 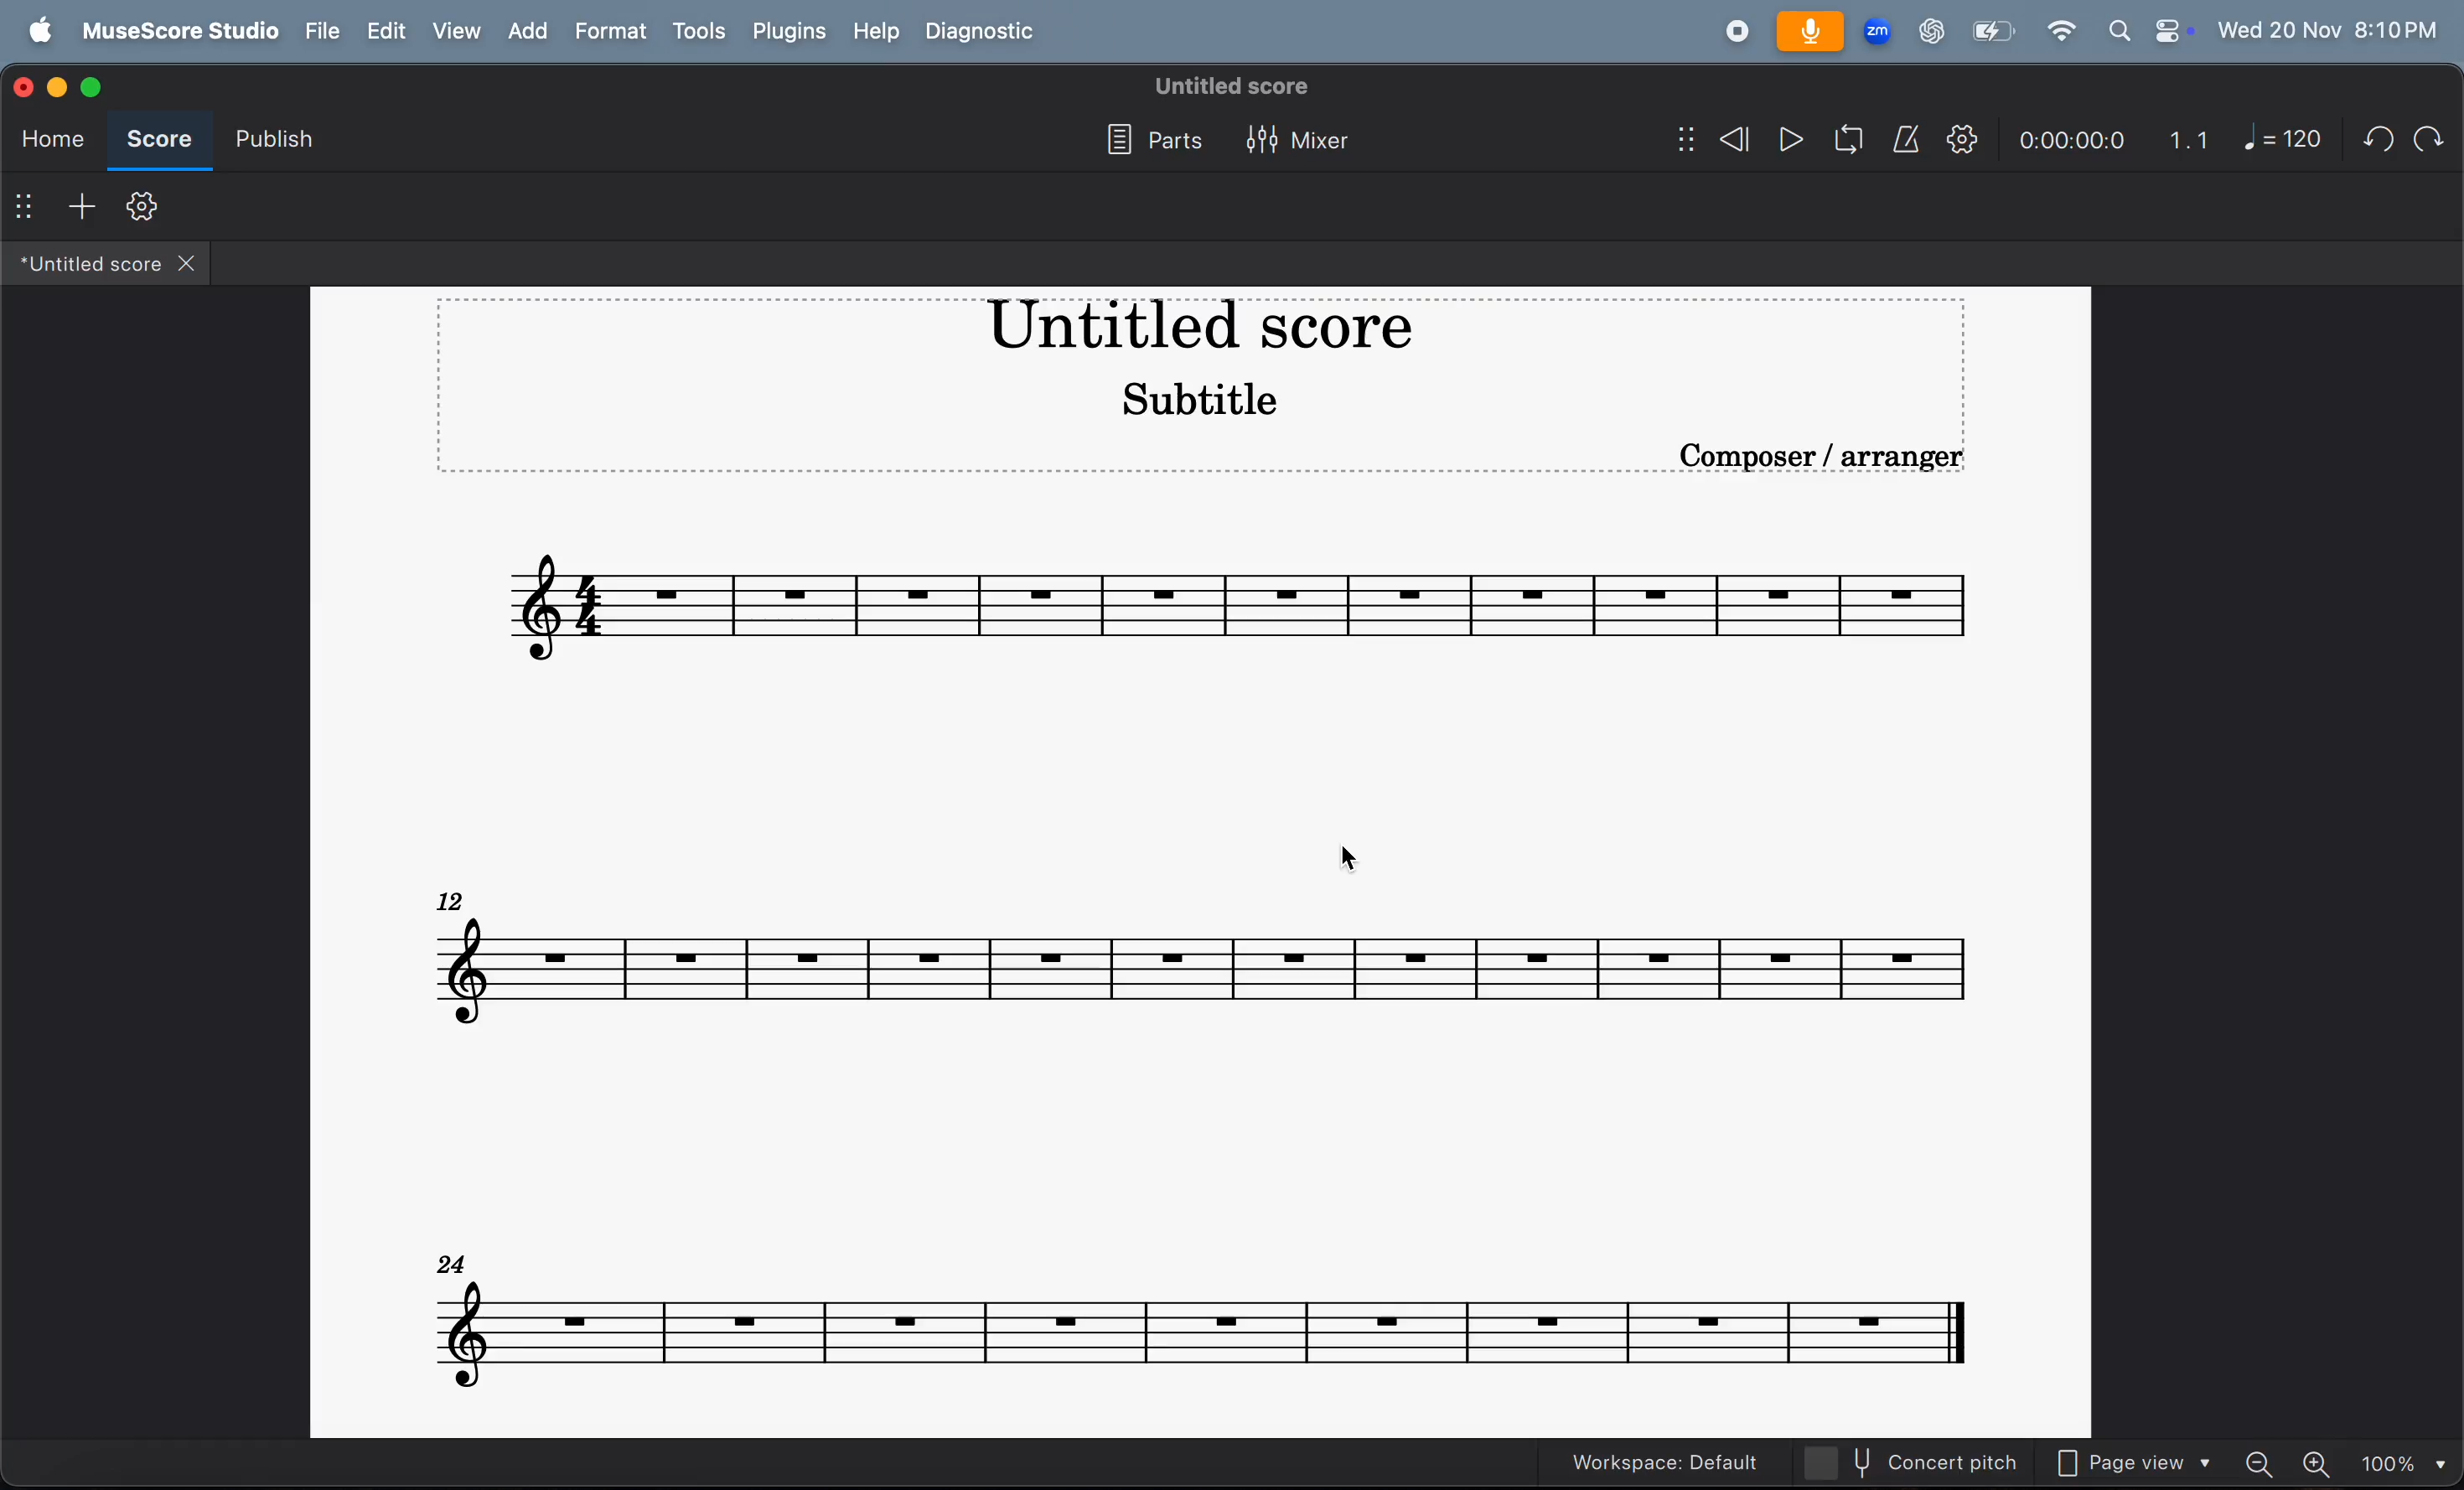 What do you see at coordinates (276, 137) in the screenshot?
I see `publish` at bounding box center [276, 137].